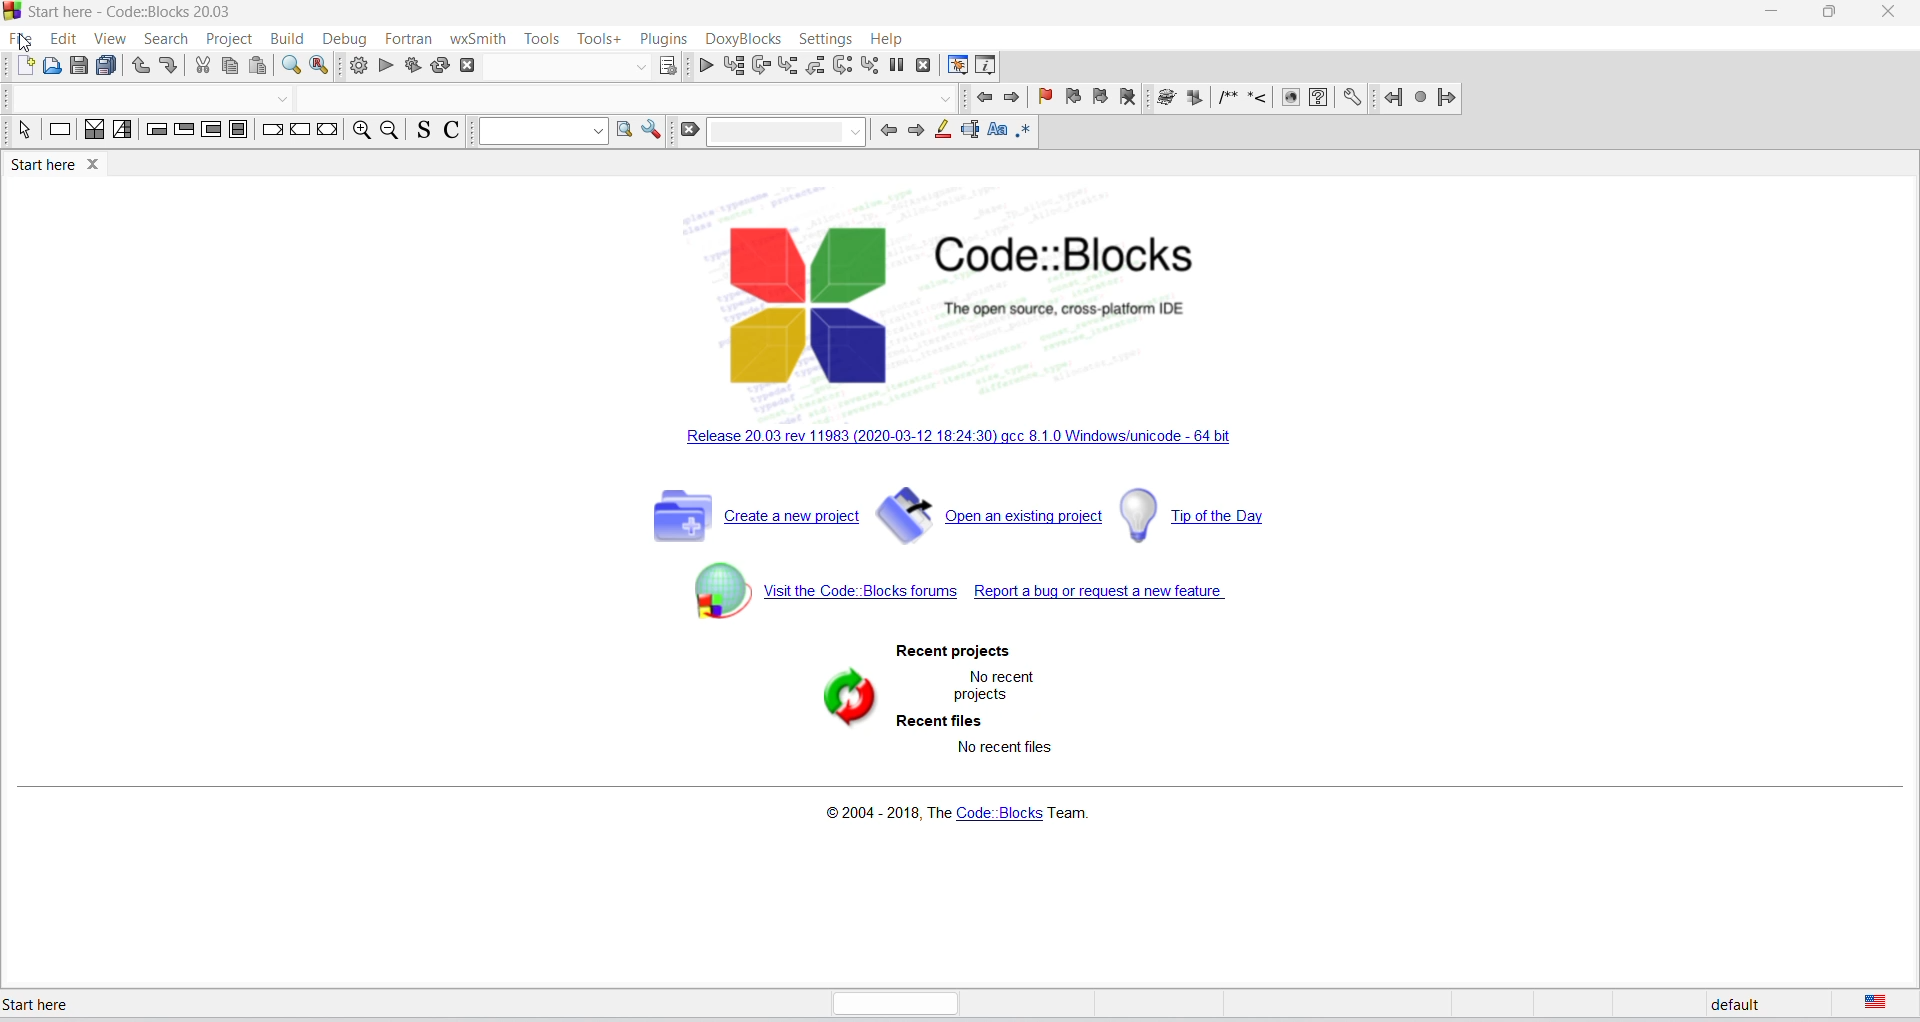 The height and width of the screenshot is (1022, 1920). I want to click on regex, so click(1024, 134).